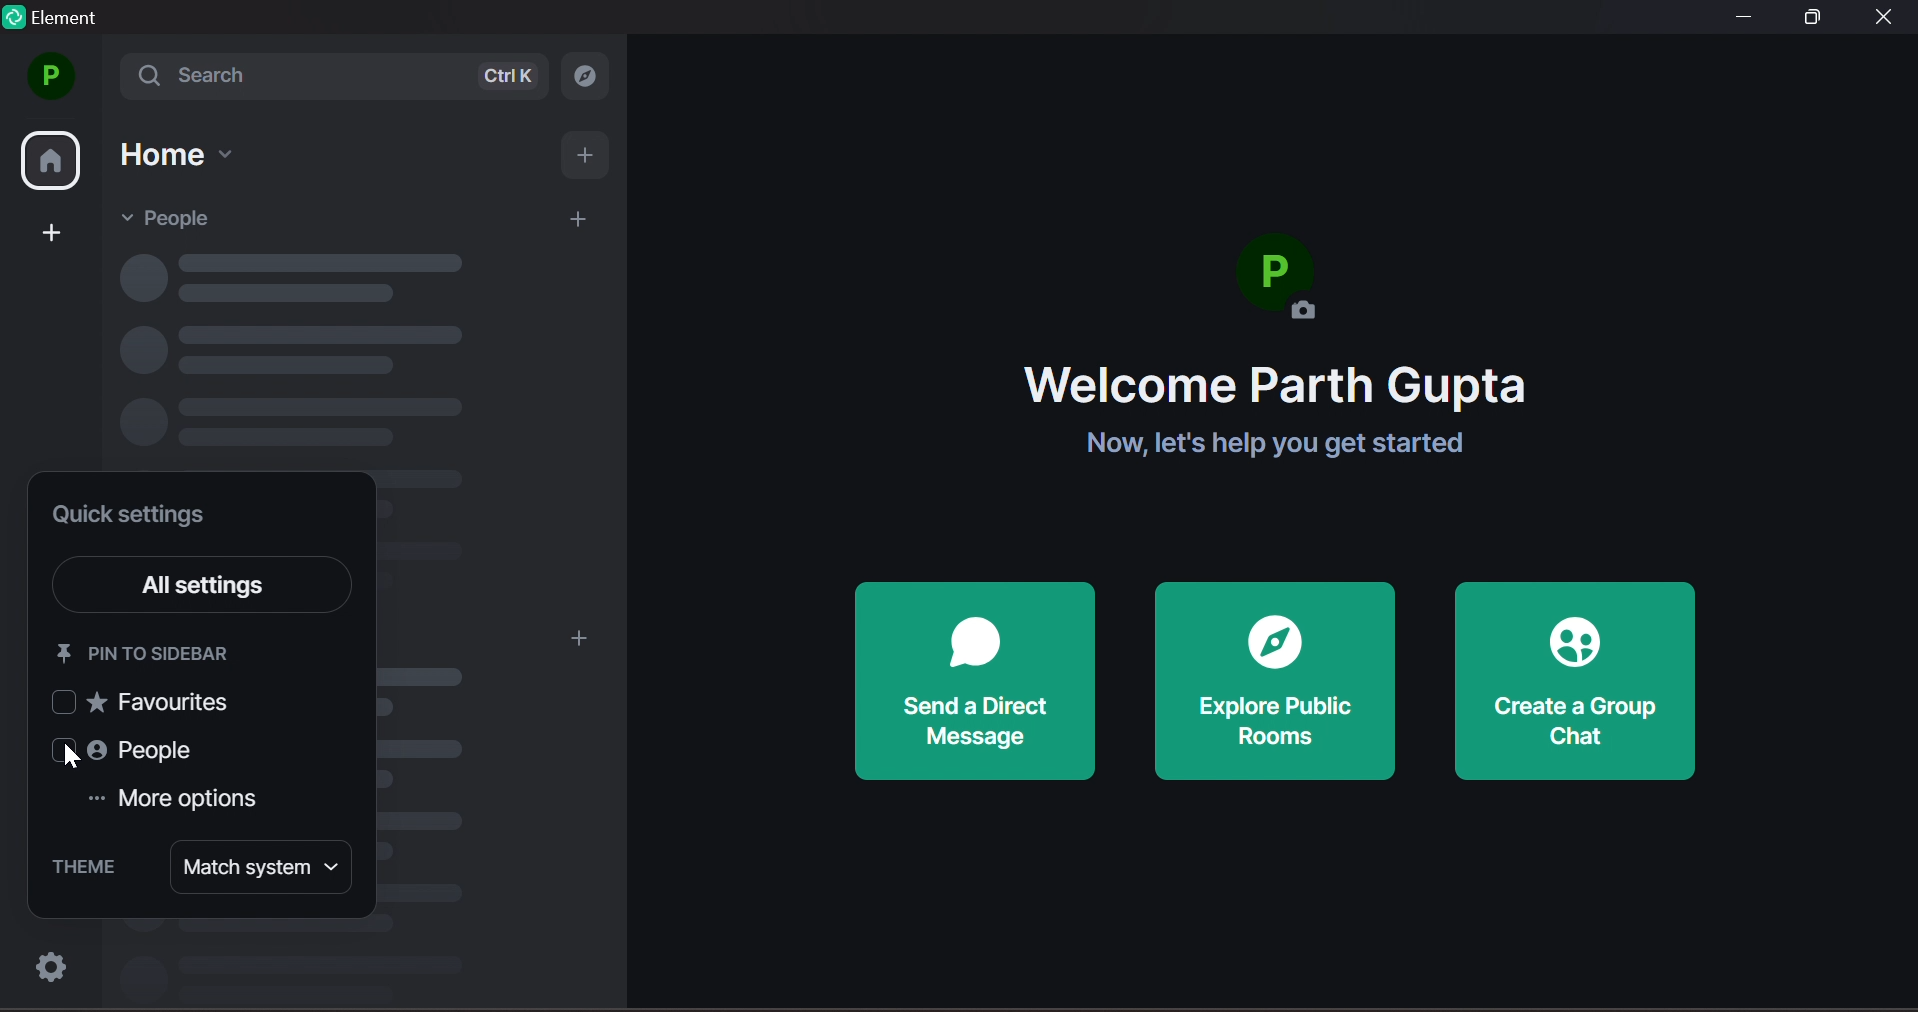 This screenshot has width=1918, height=1012. What do you see at coordinates (58, 21) in the screenshot?
I see `element` at bounding box center [58, 21].